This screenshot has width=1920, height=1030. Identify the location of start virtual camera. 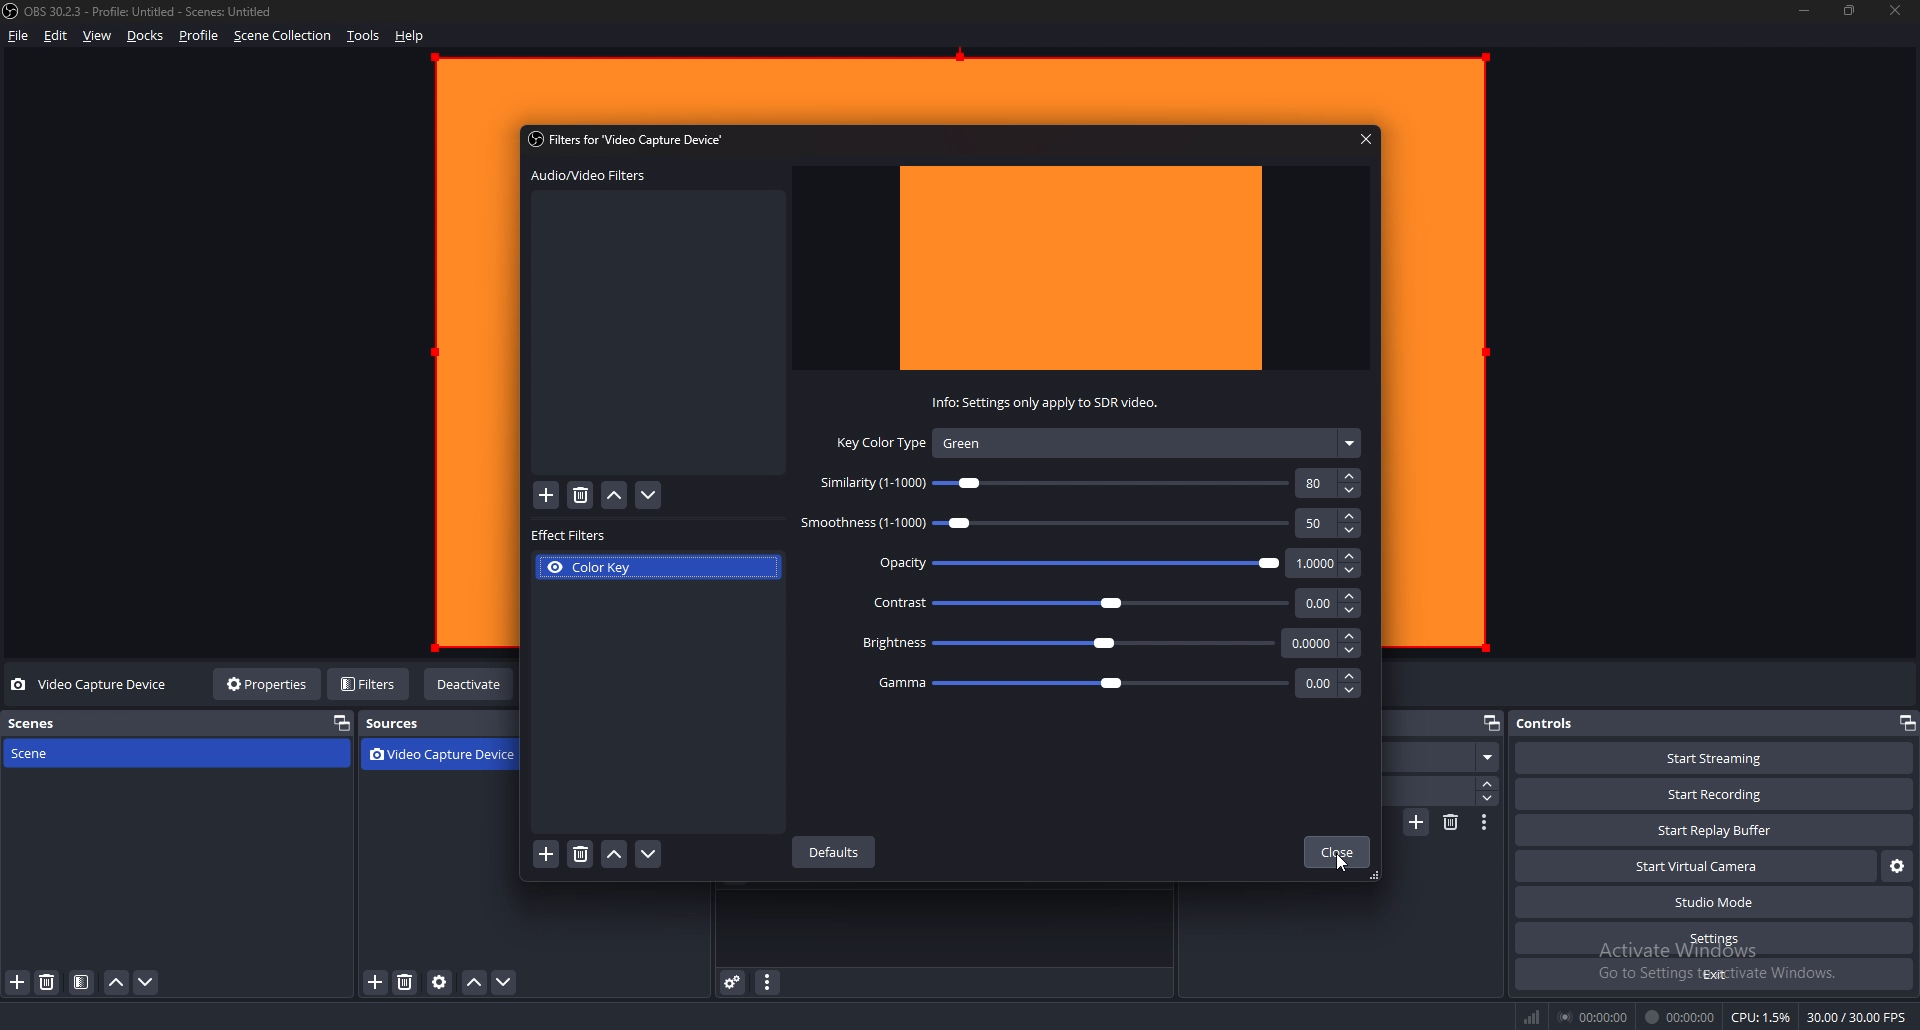
(1697, 866).